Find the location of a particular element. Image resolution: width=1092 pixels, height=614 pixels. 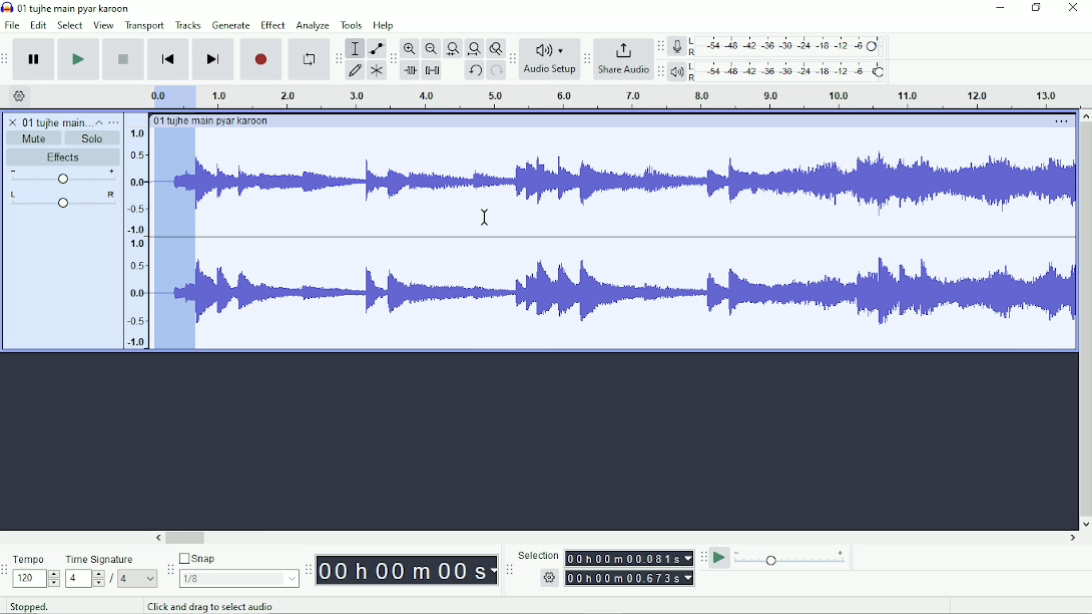

01 tujhe main pyar karoon is located at coordinates (215, 121).